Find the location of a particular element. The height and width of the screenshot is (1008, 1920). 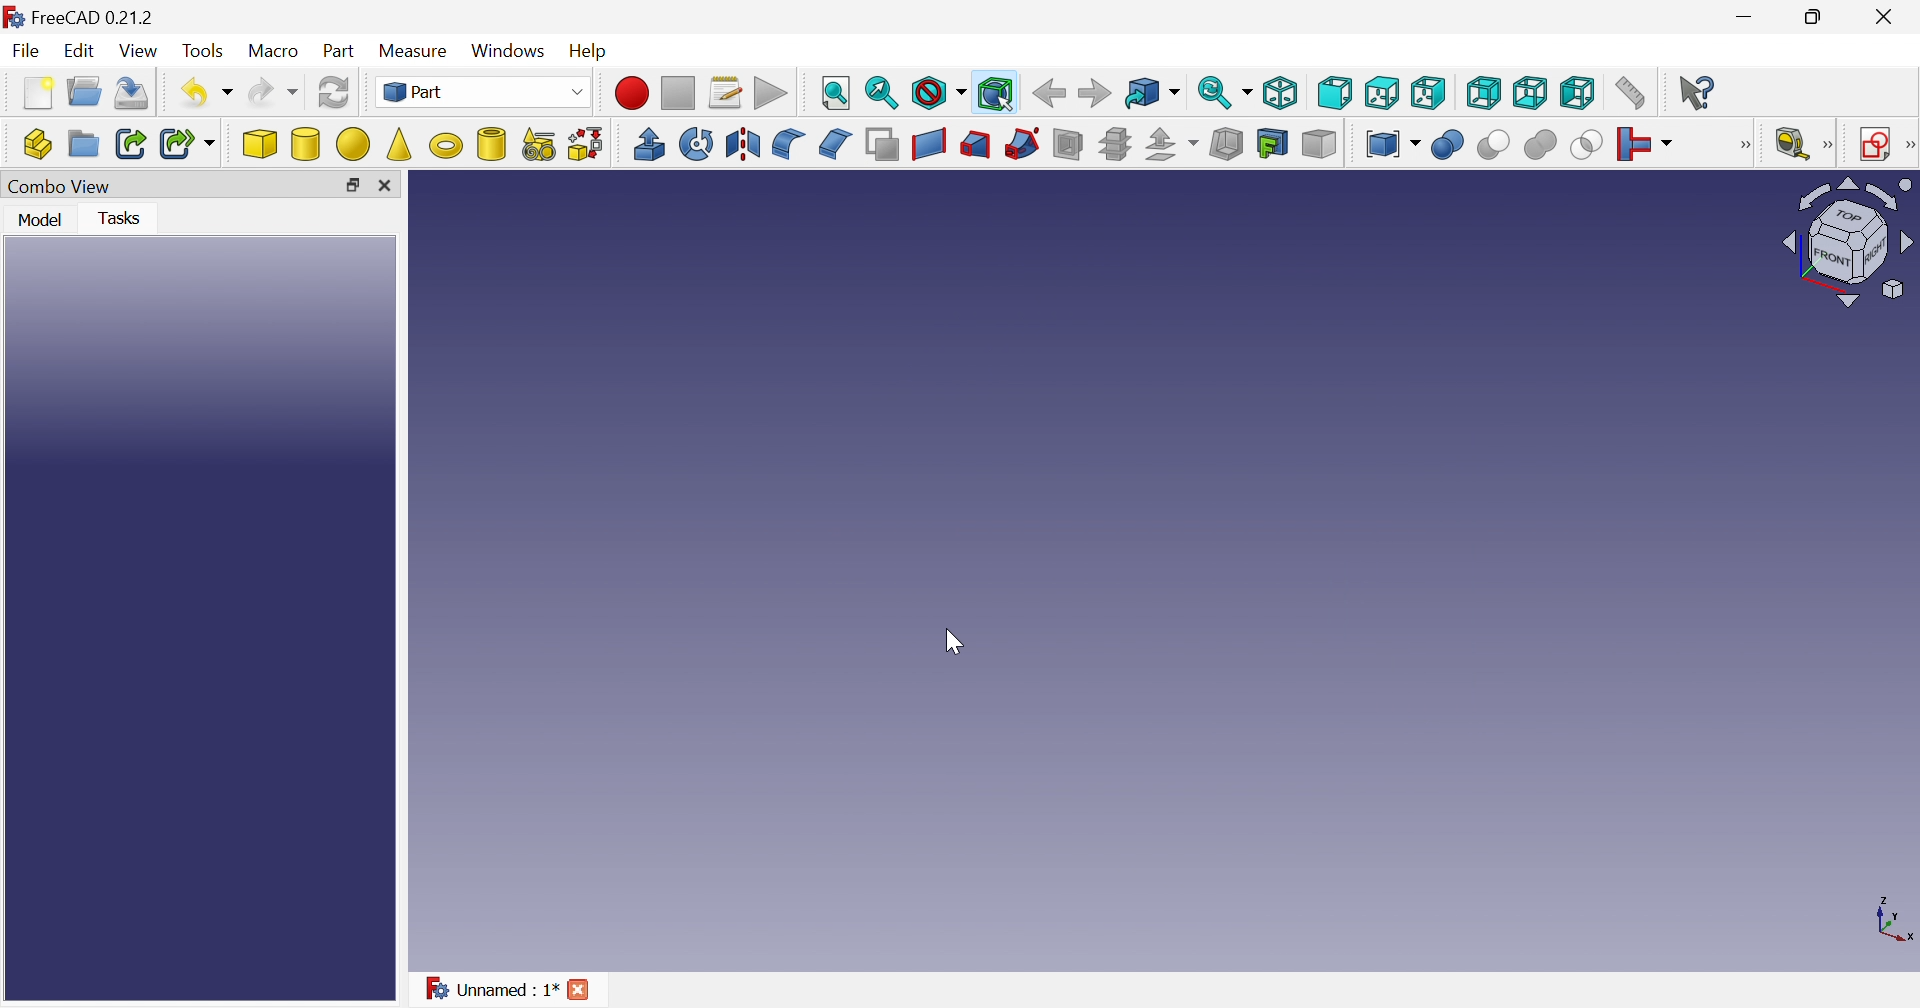

Color per face is located at coordinates (1317, 143).